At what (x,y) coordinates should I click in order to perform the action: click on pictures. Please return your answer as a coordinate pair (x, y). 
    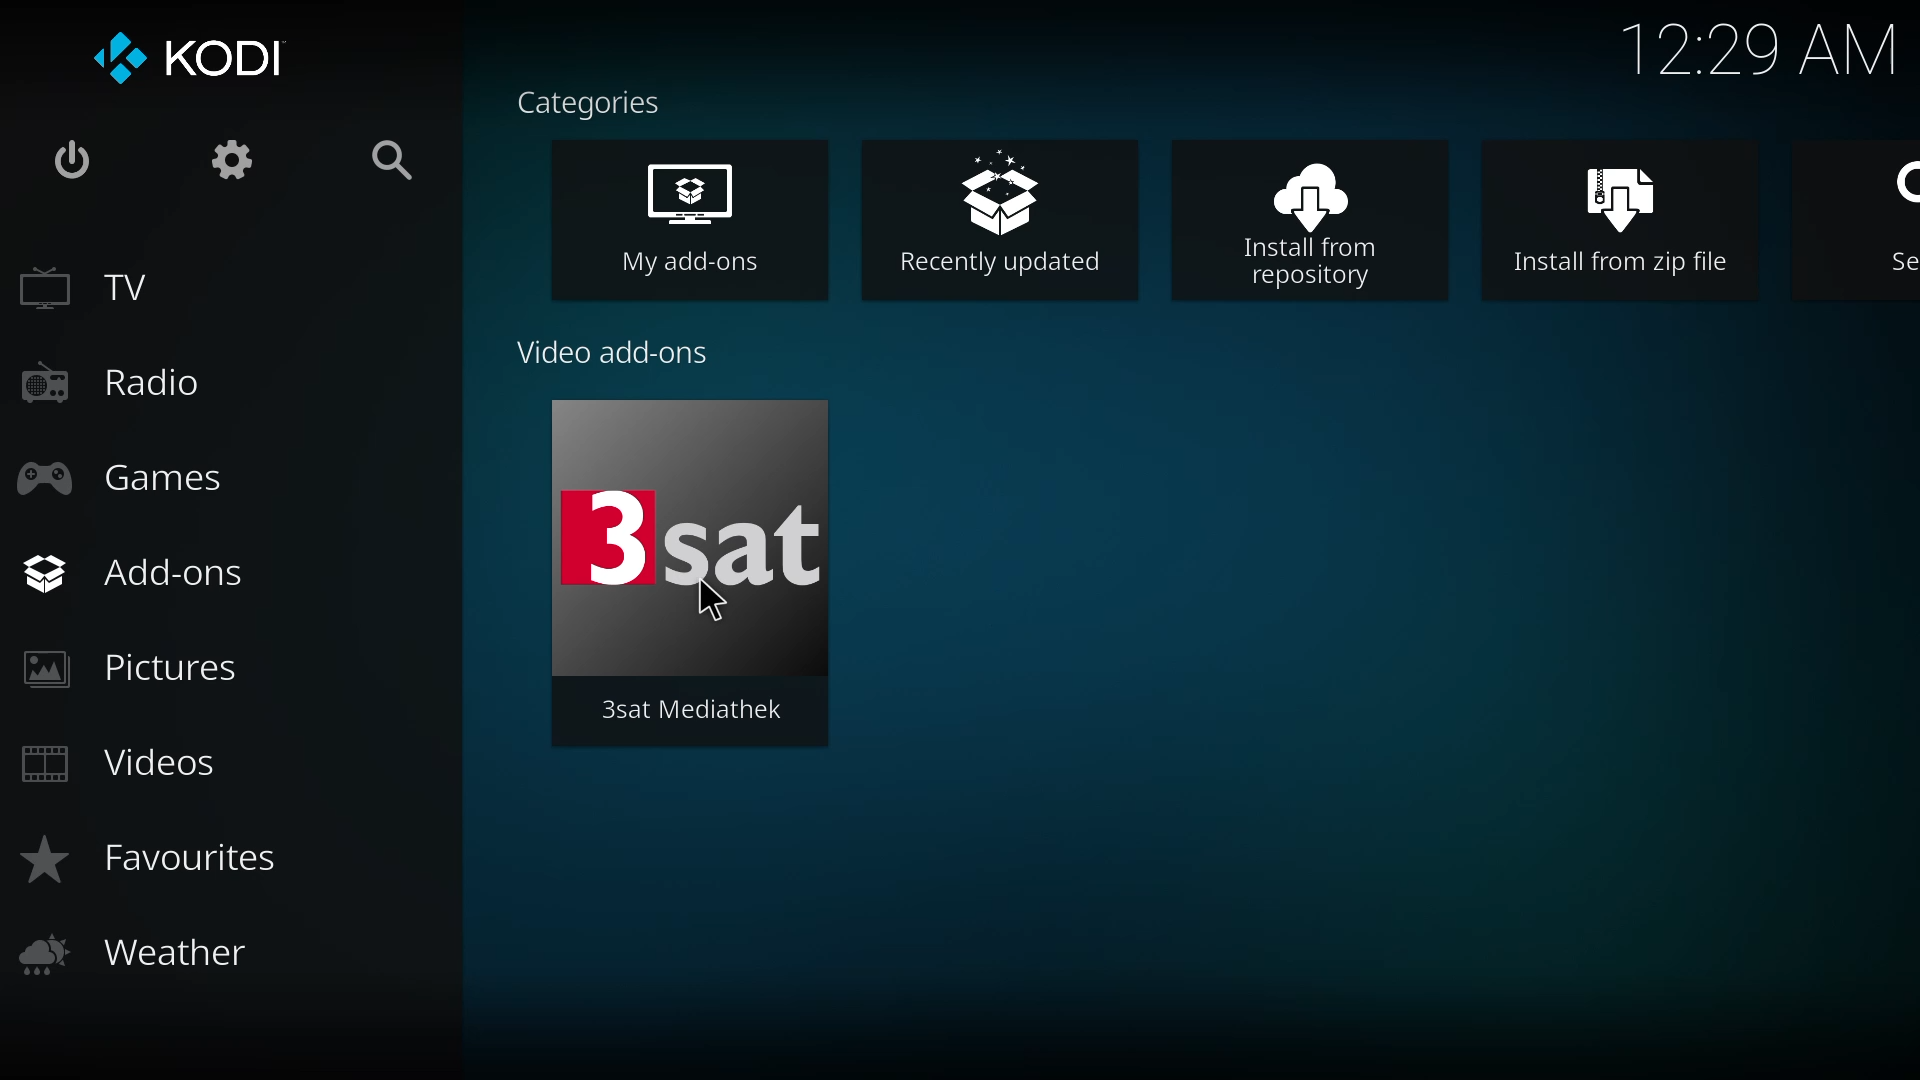
    Looking at the image, I should click on (146, 667).